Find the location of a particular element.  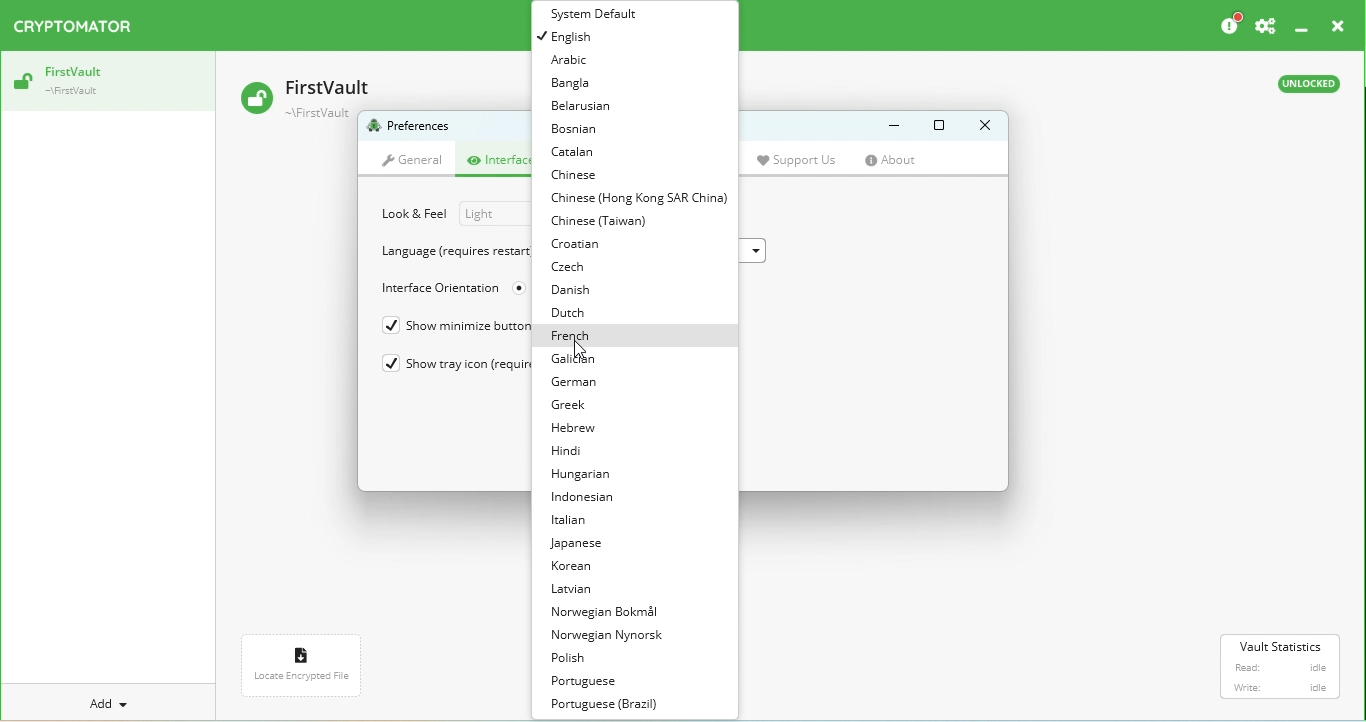

Interface is located at coordinates (497, 163).